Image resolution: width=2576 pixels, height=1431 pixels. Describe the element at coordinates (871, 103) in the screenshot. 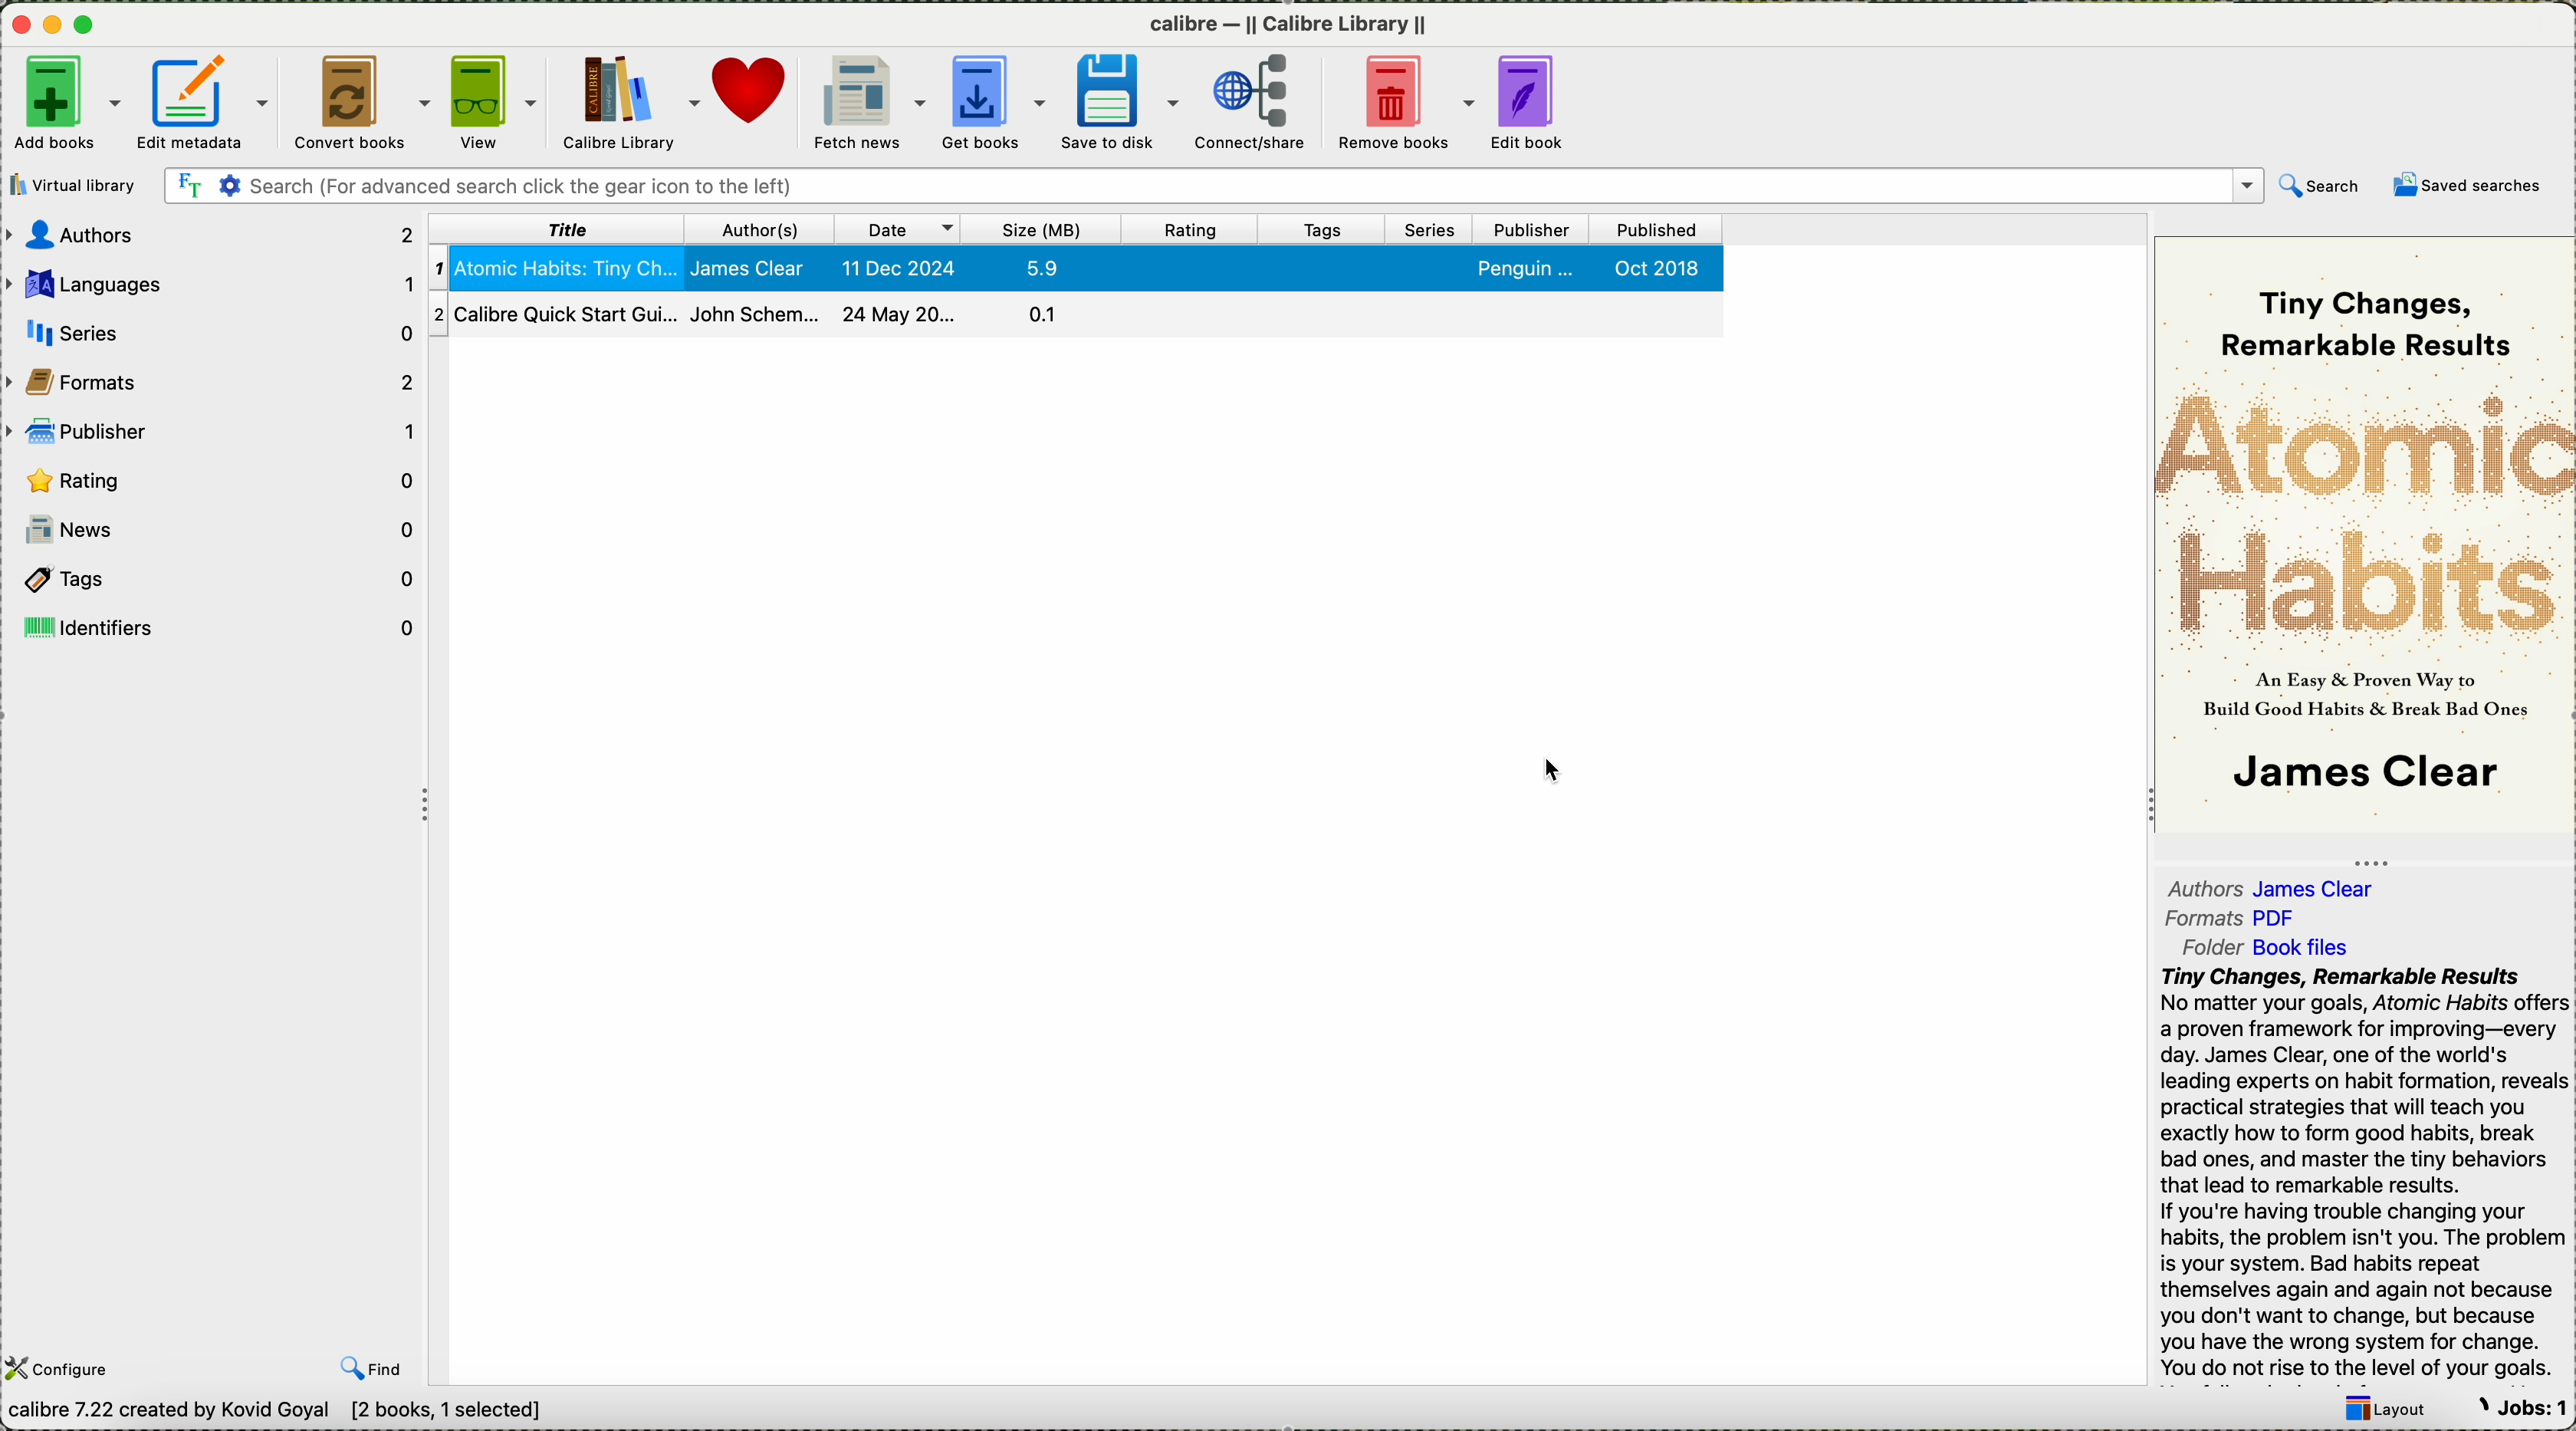

I see `fetch news` at that location.